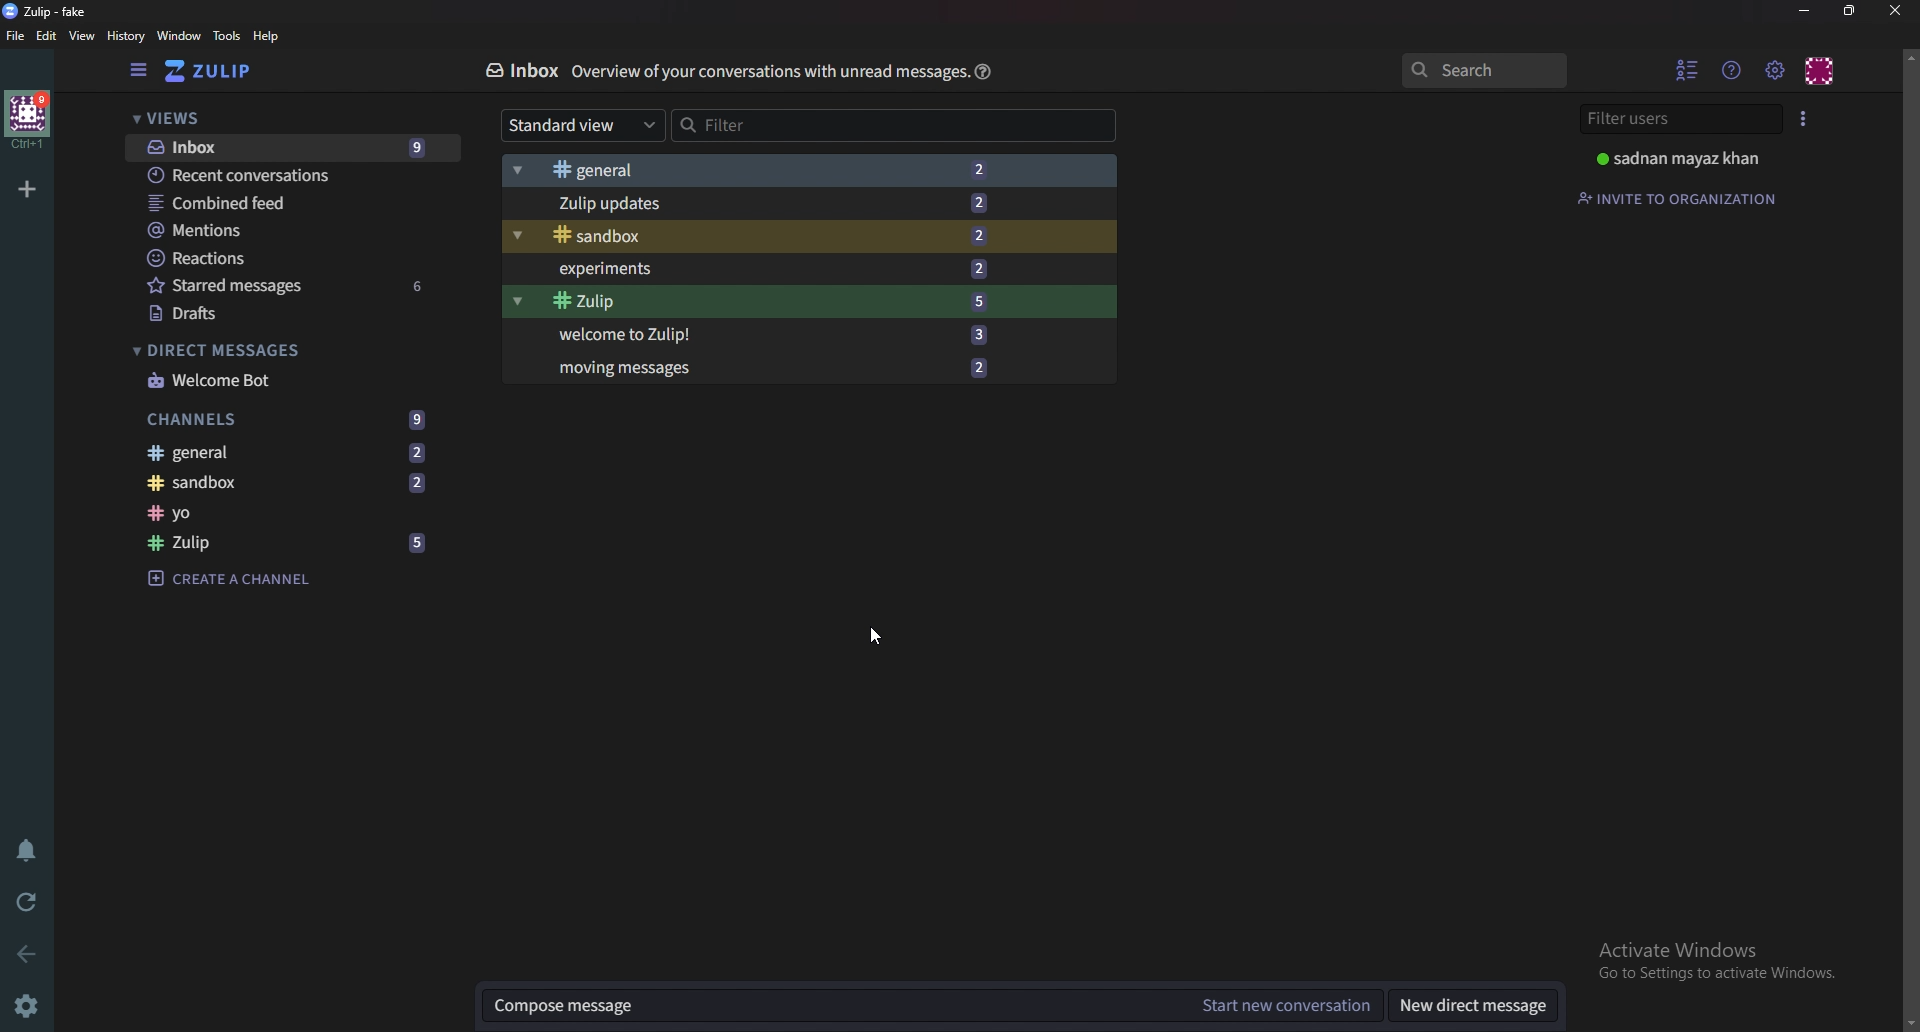 The width and height of the screenshot is (1920, 1032). I want to click on New direct message, so click(1471, 1005).